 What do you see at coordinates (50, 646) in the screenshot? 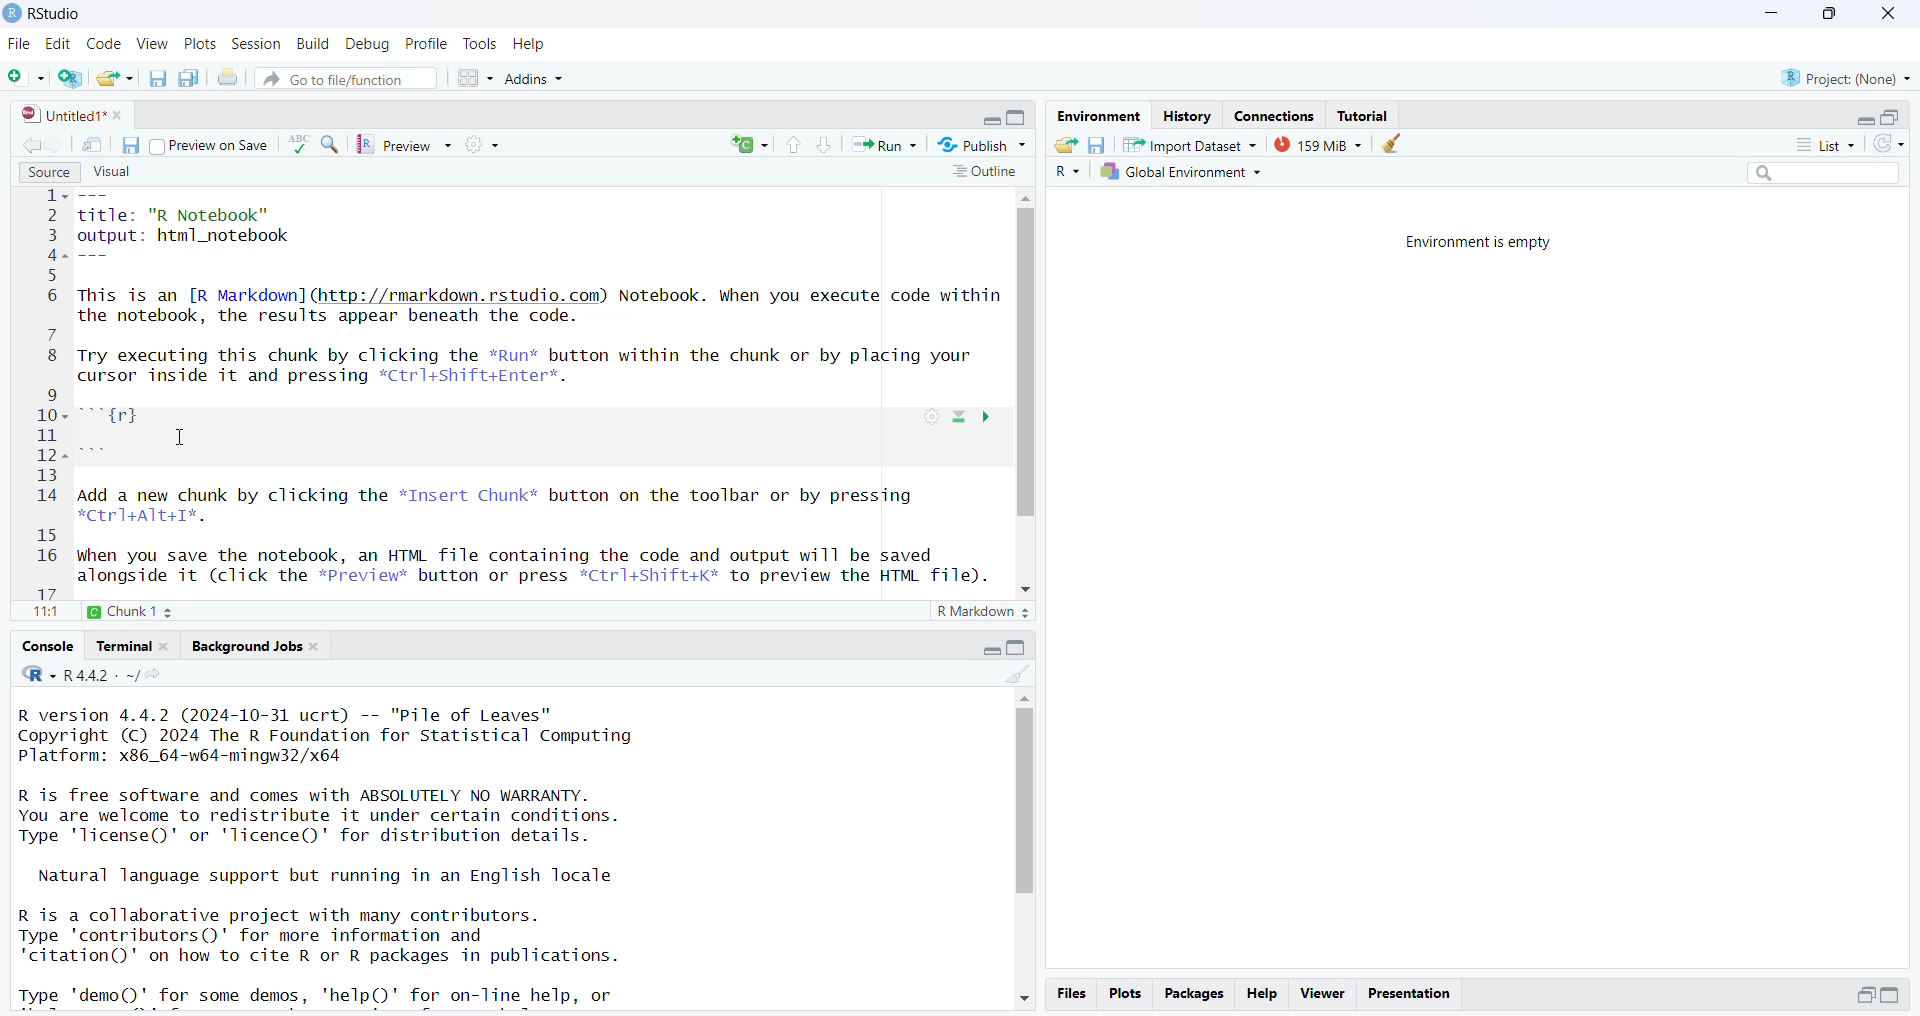
I see `console` at bounding box center [50, 646].